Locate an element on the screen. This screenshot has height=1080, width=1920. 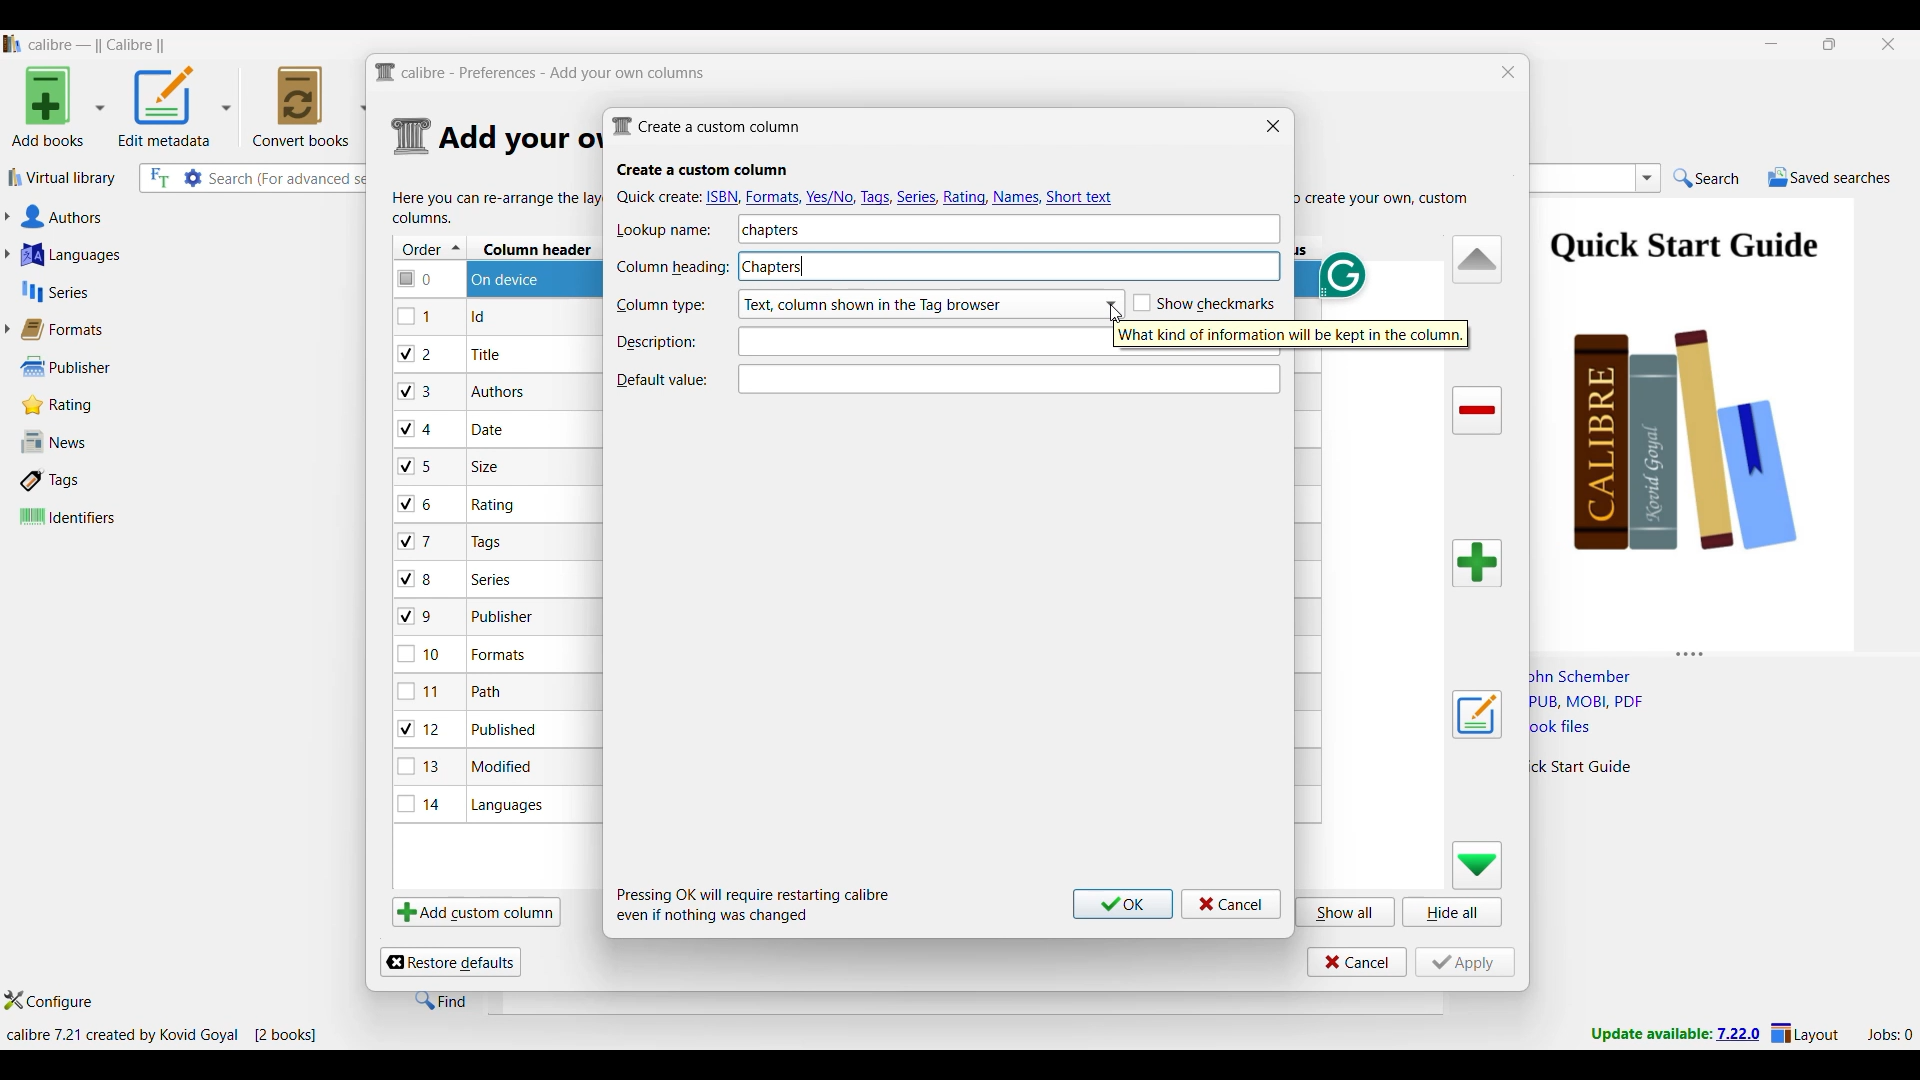
checkbox - 4 is located at coordinates (416, 428).